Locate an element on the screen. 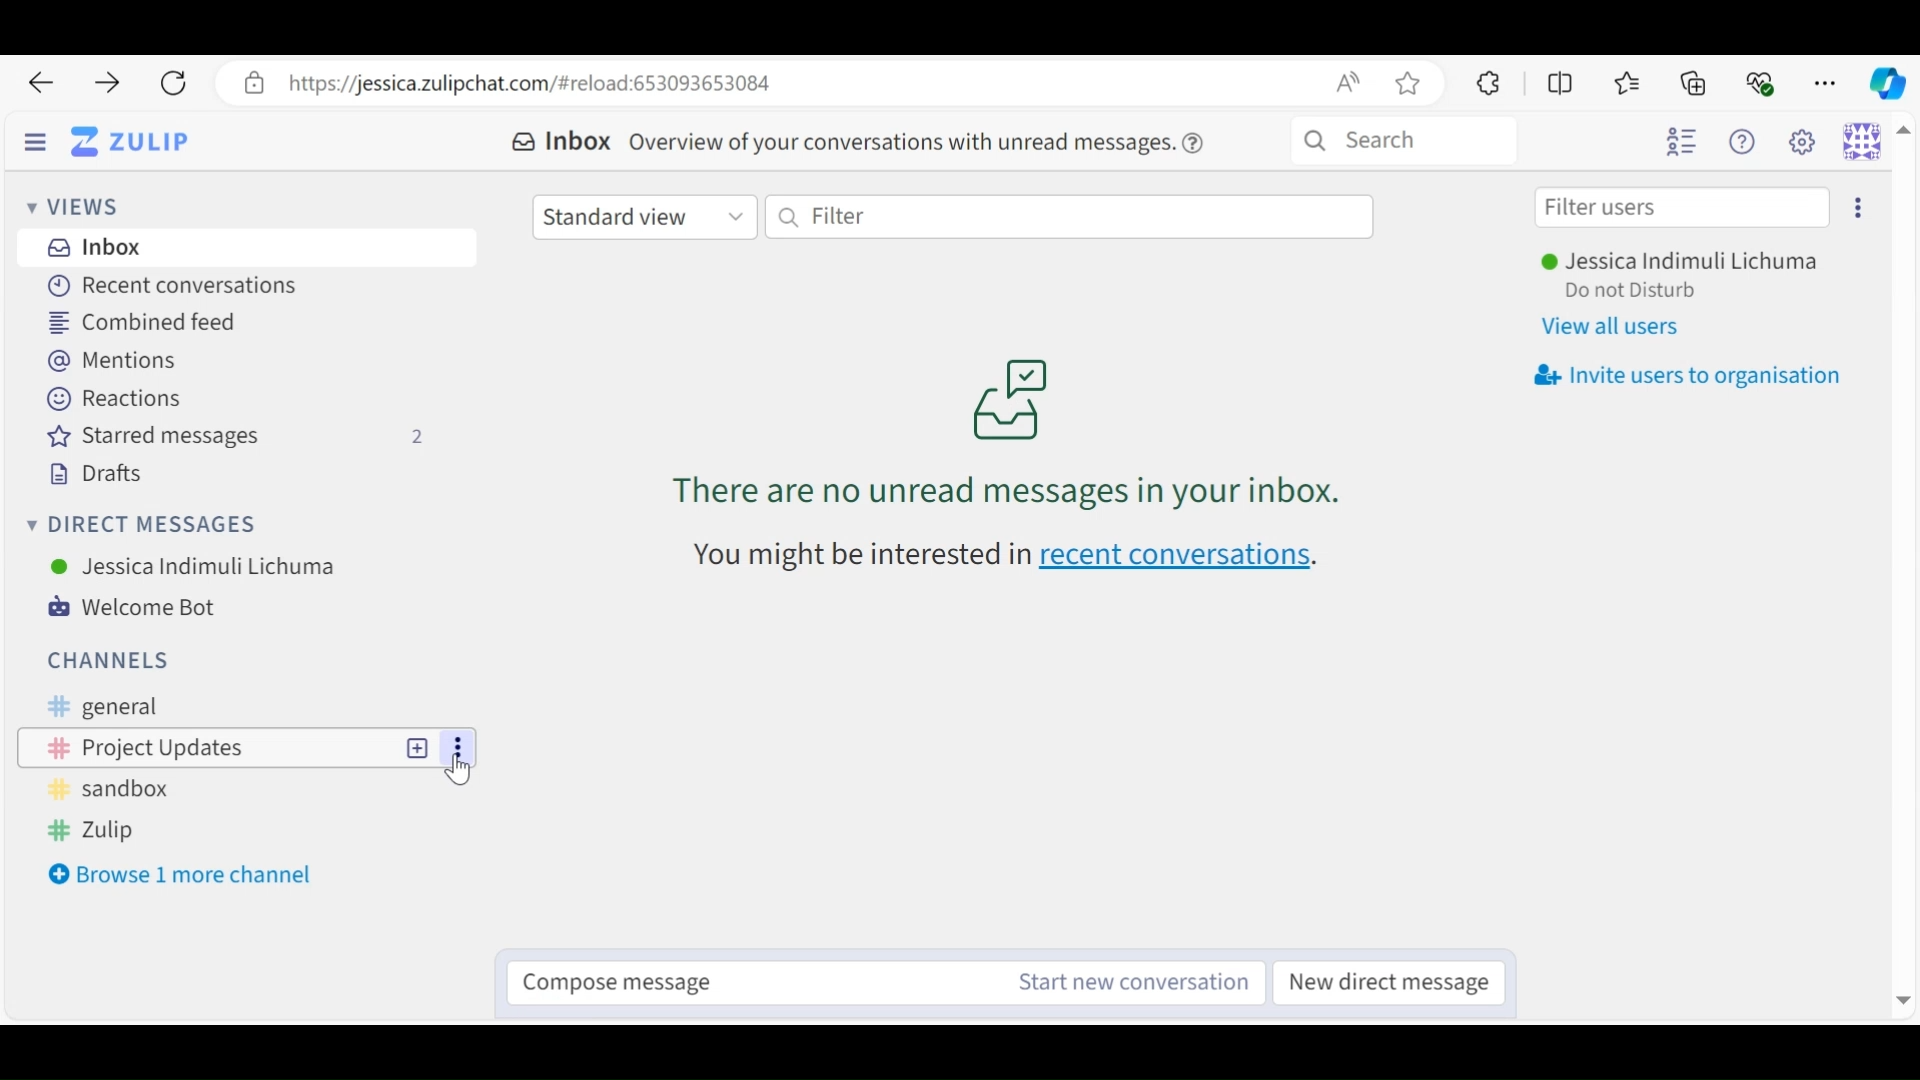 The image size is (1920, 1080). Search is located at coordinates (1403, 141).